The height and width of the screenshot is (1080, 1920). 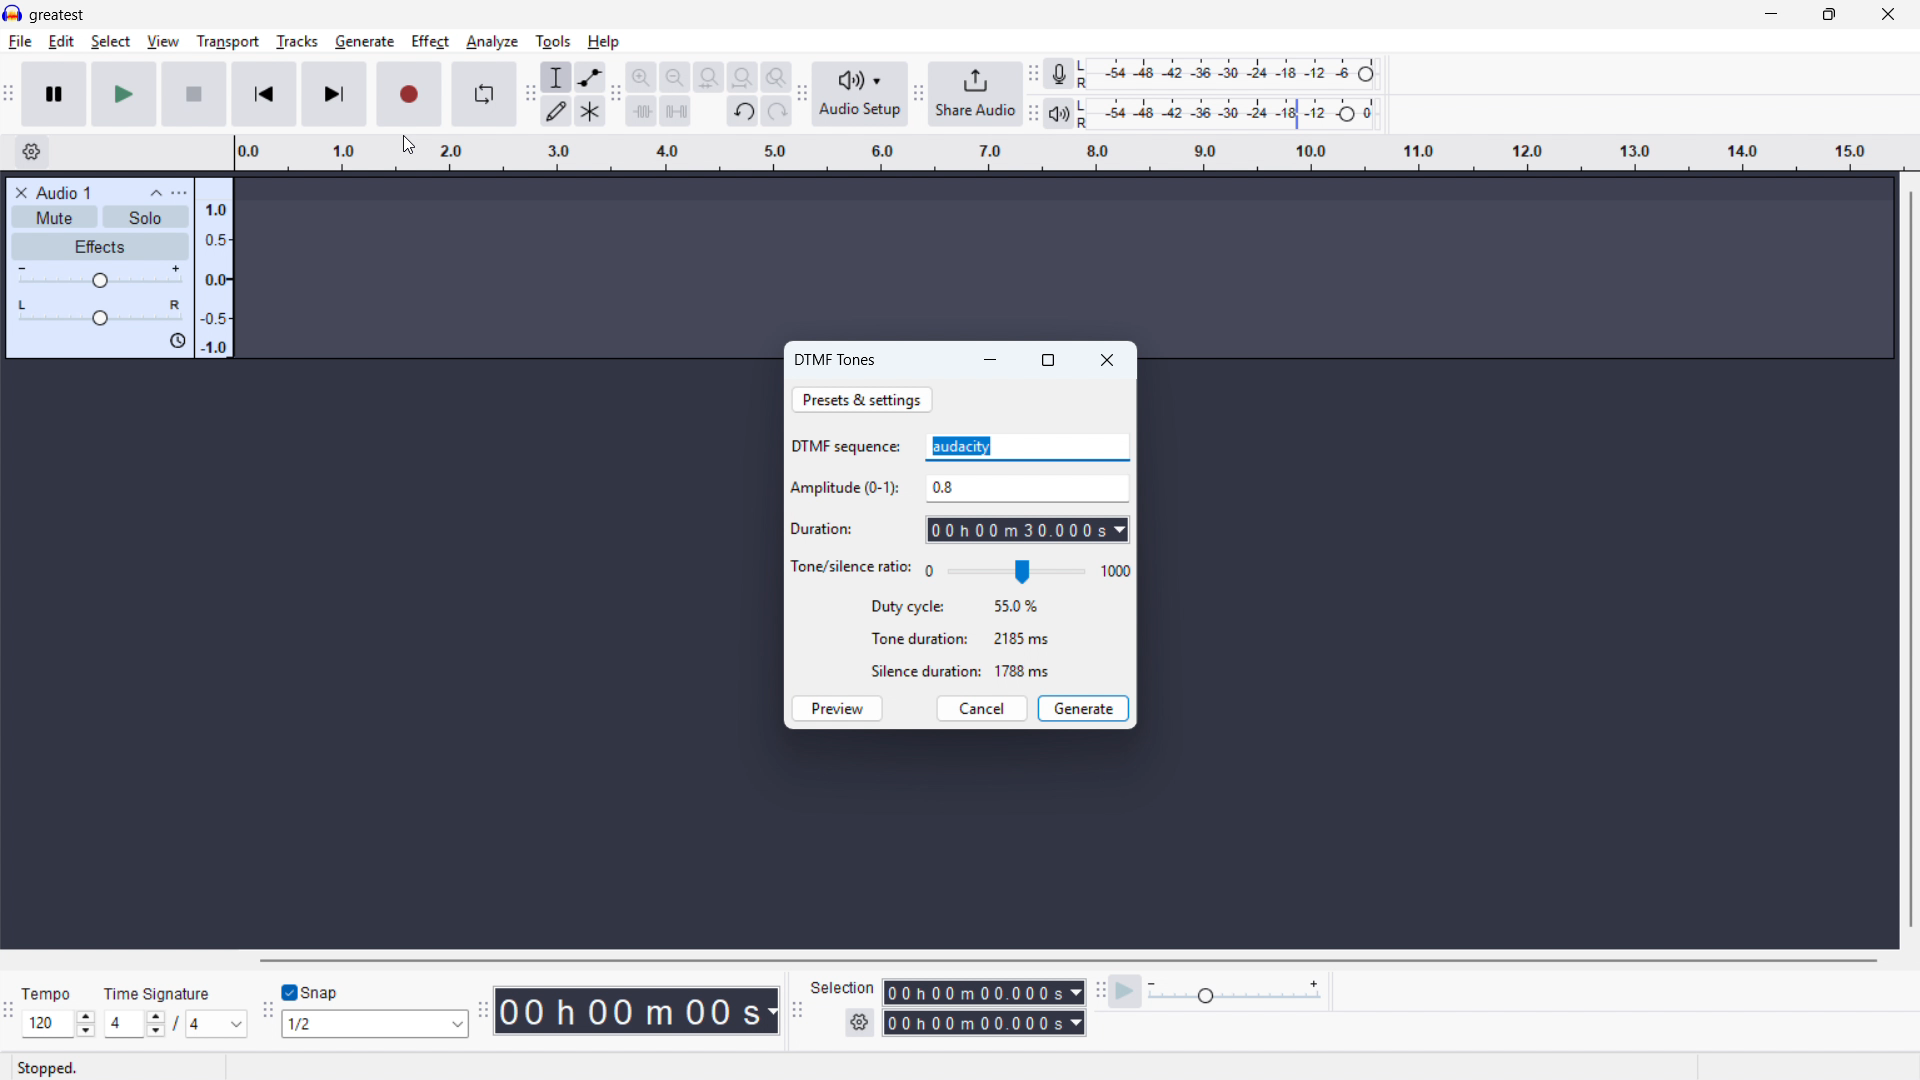 I want to click on minimise , so click(x=1768, y=15).